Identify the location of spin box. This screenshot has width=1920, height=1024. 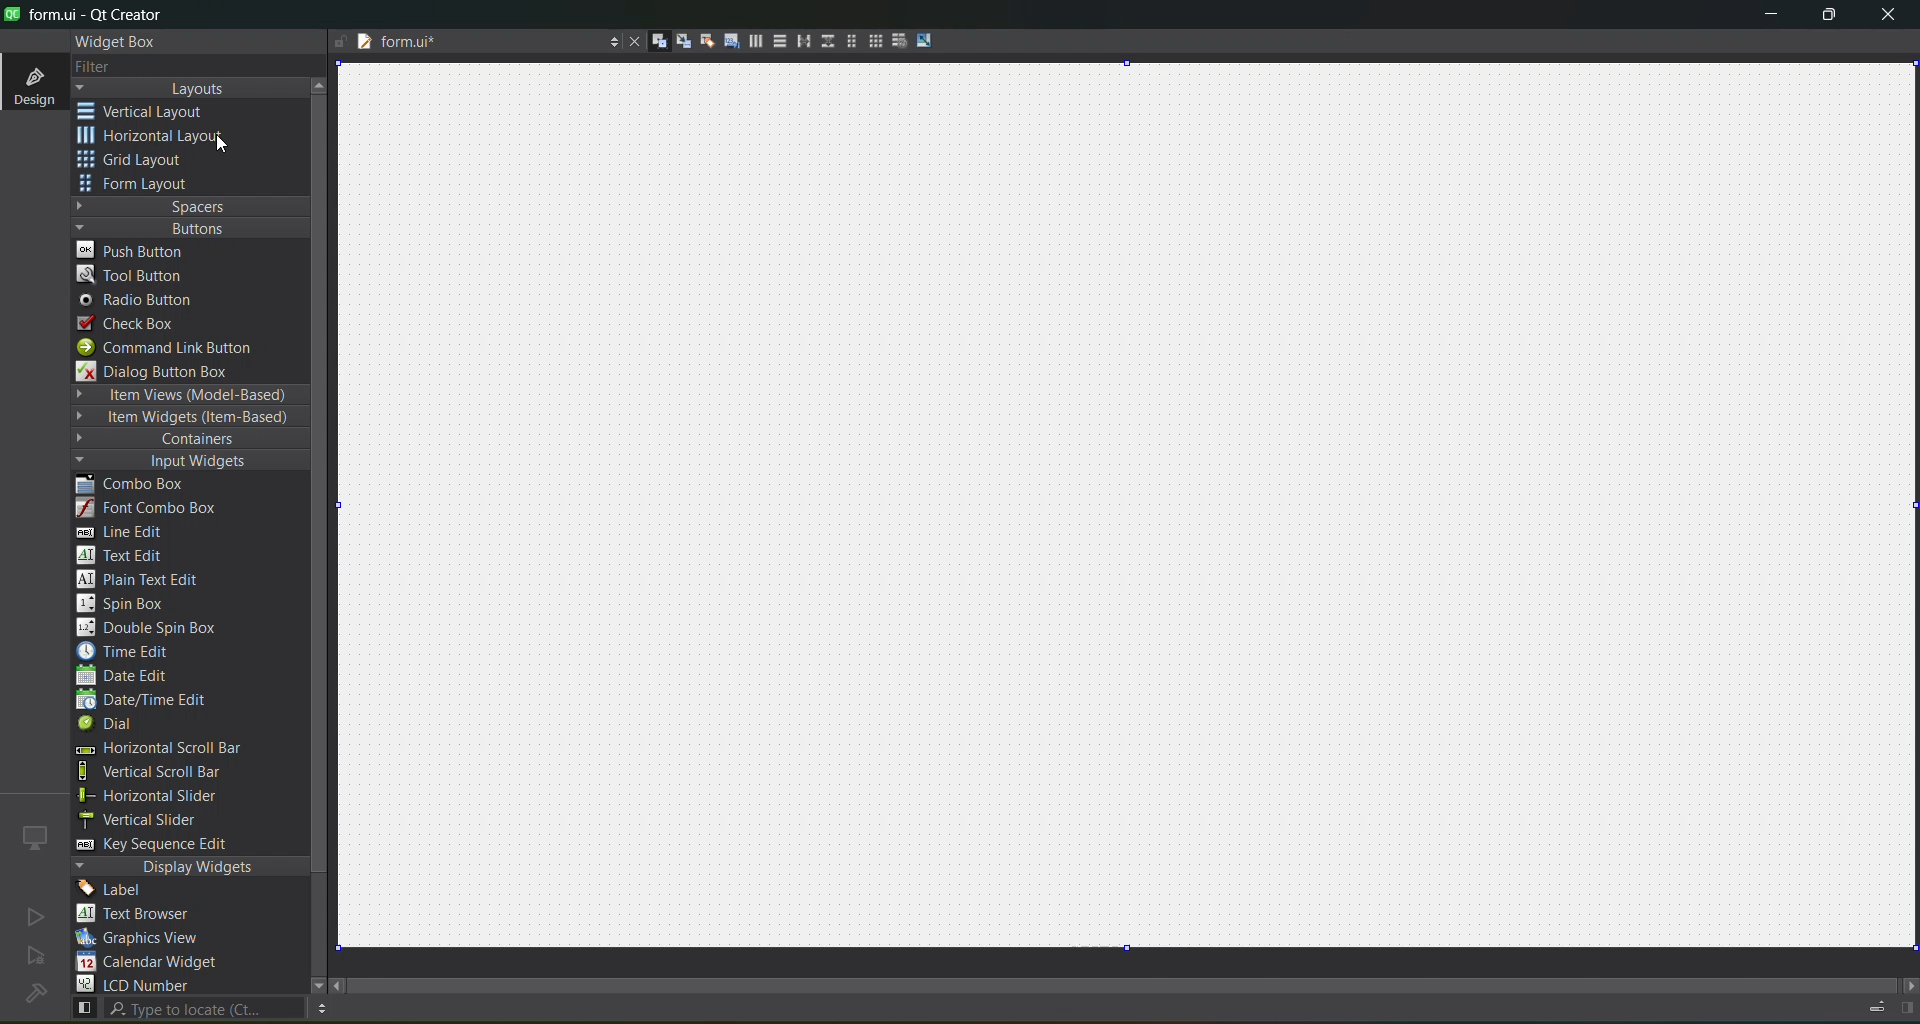
(131, 603).